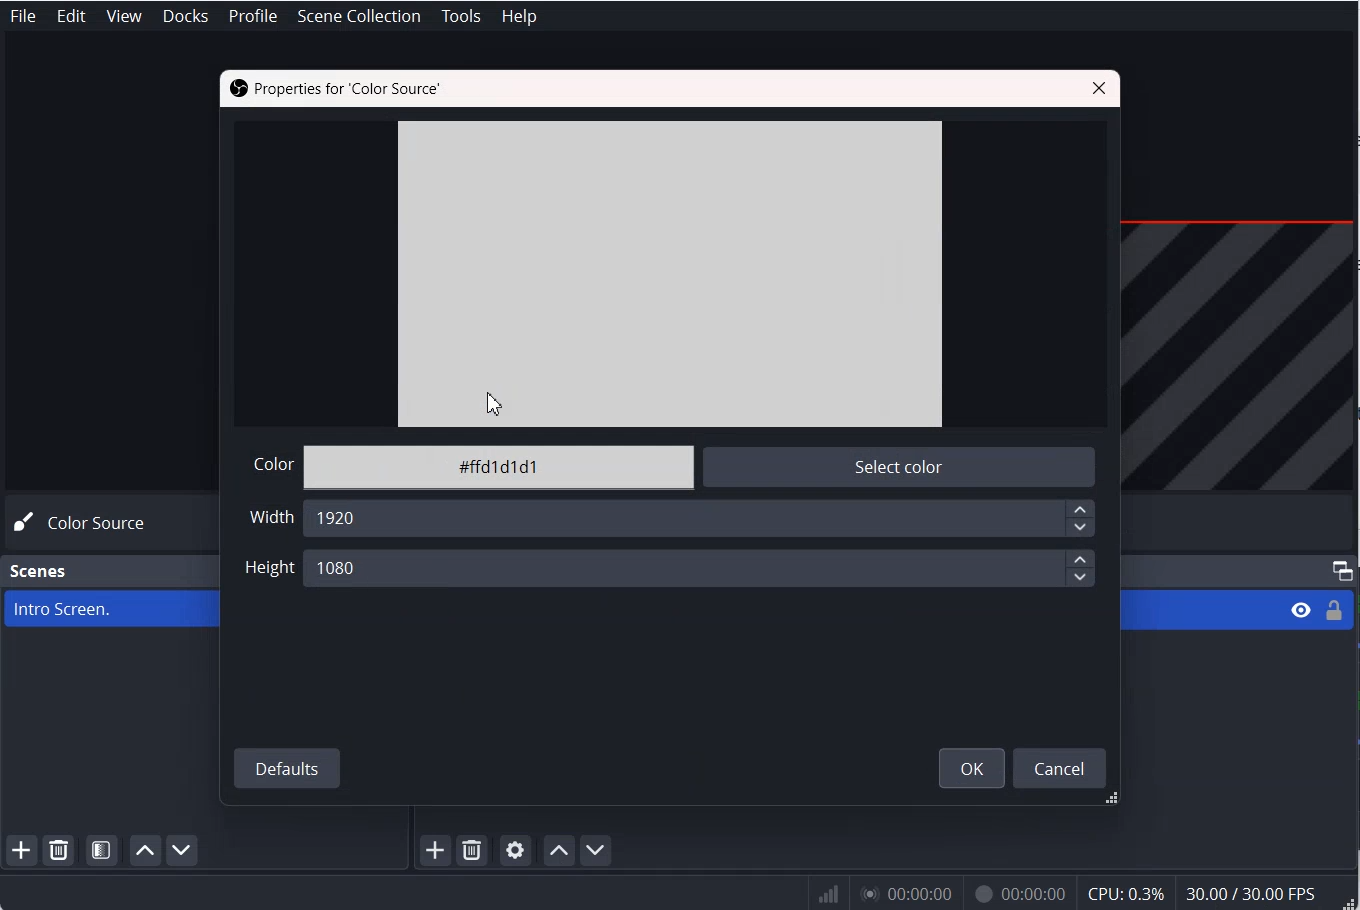 Image resolution: width=1360 pixels, height=910 pixels. I want to click on CPU, so click(1127, 894).